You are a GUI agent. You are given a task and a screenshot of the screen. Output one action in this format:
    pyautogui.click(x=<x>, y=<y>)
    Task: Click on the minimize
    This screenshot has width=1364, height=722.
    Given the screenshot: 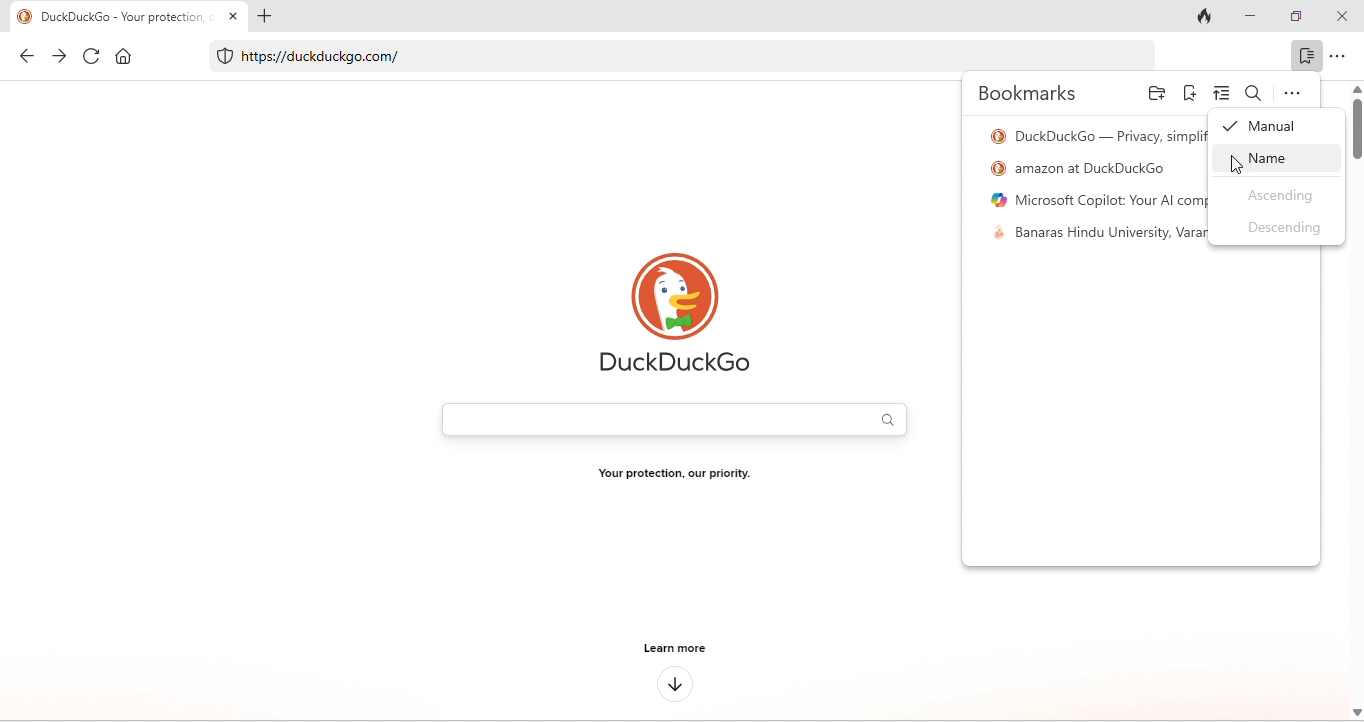 What is the action you would take?
    pyautogui.click(x=1249, y=17)
    